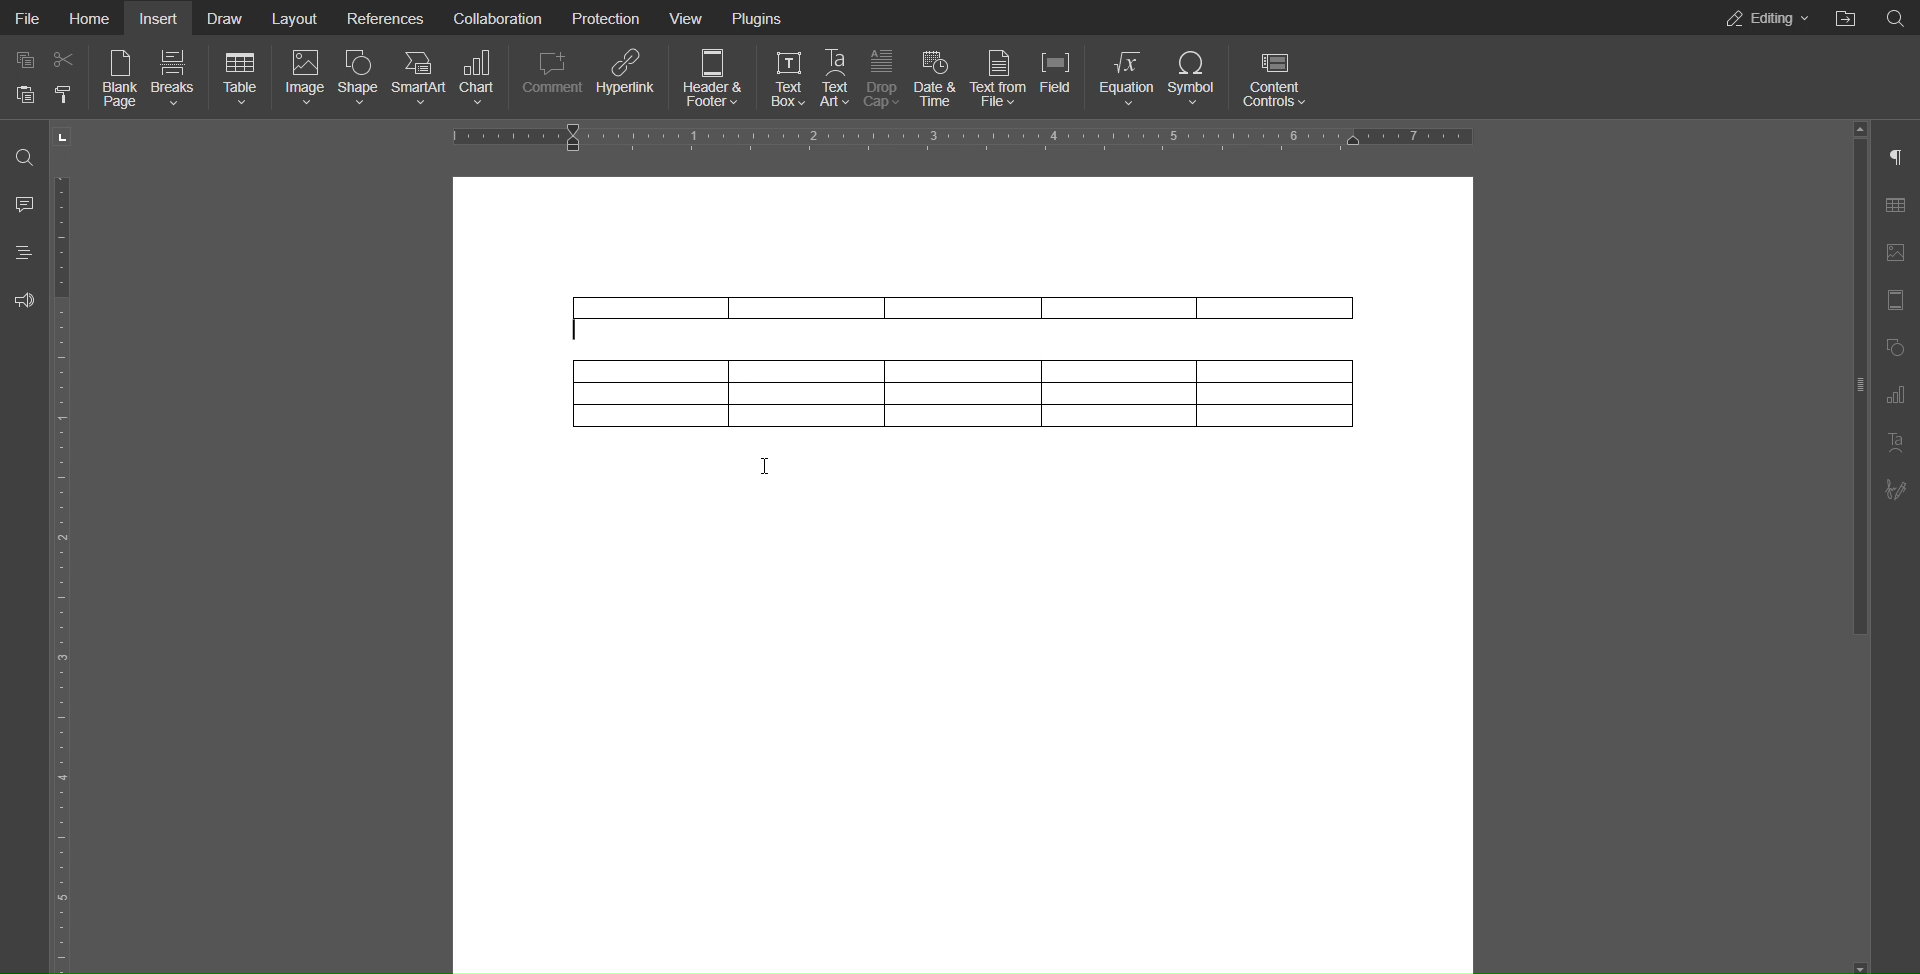 Image resolution: width=1920 pixels, height=974 pixels. What do you see at coordinates (839, 80) in the screenshot?
I see `Text Art` at bounding box center [839, 80].